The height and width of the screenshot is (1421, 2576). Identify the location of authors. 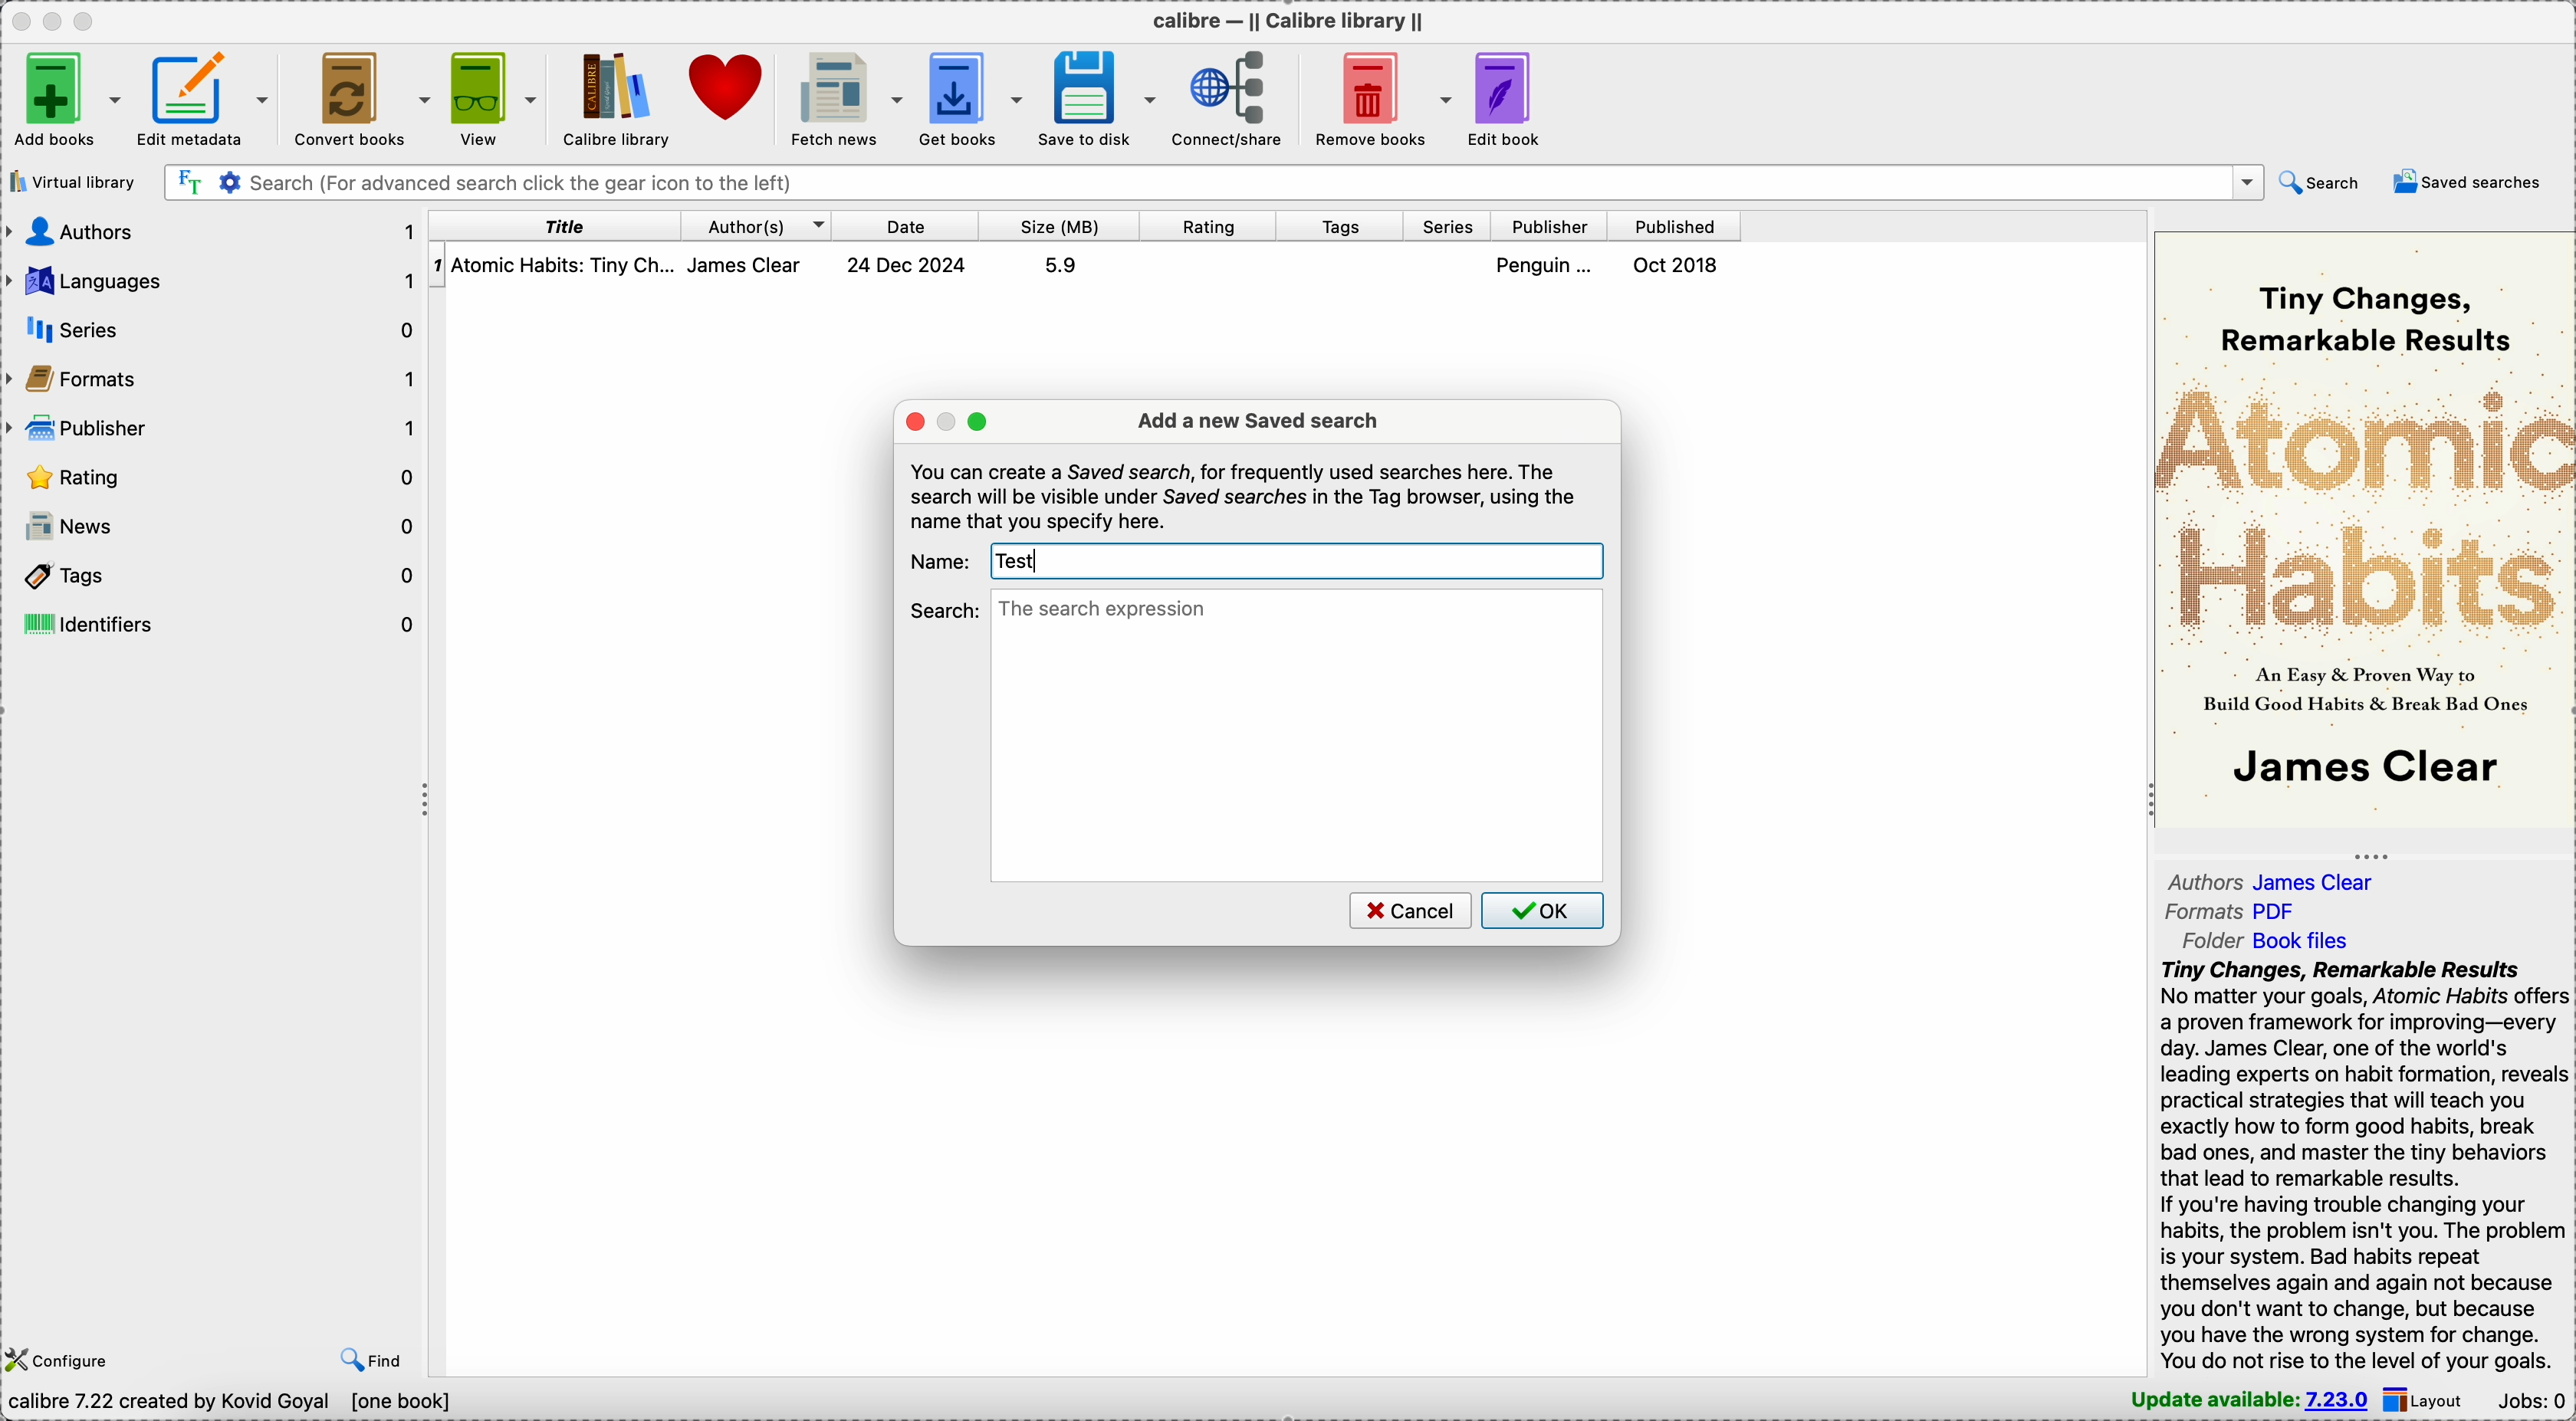
(213, 230).